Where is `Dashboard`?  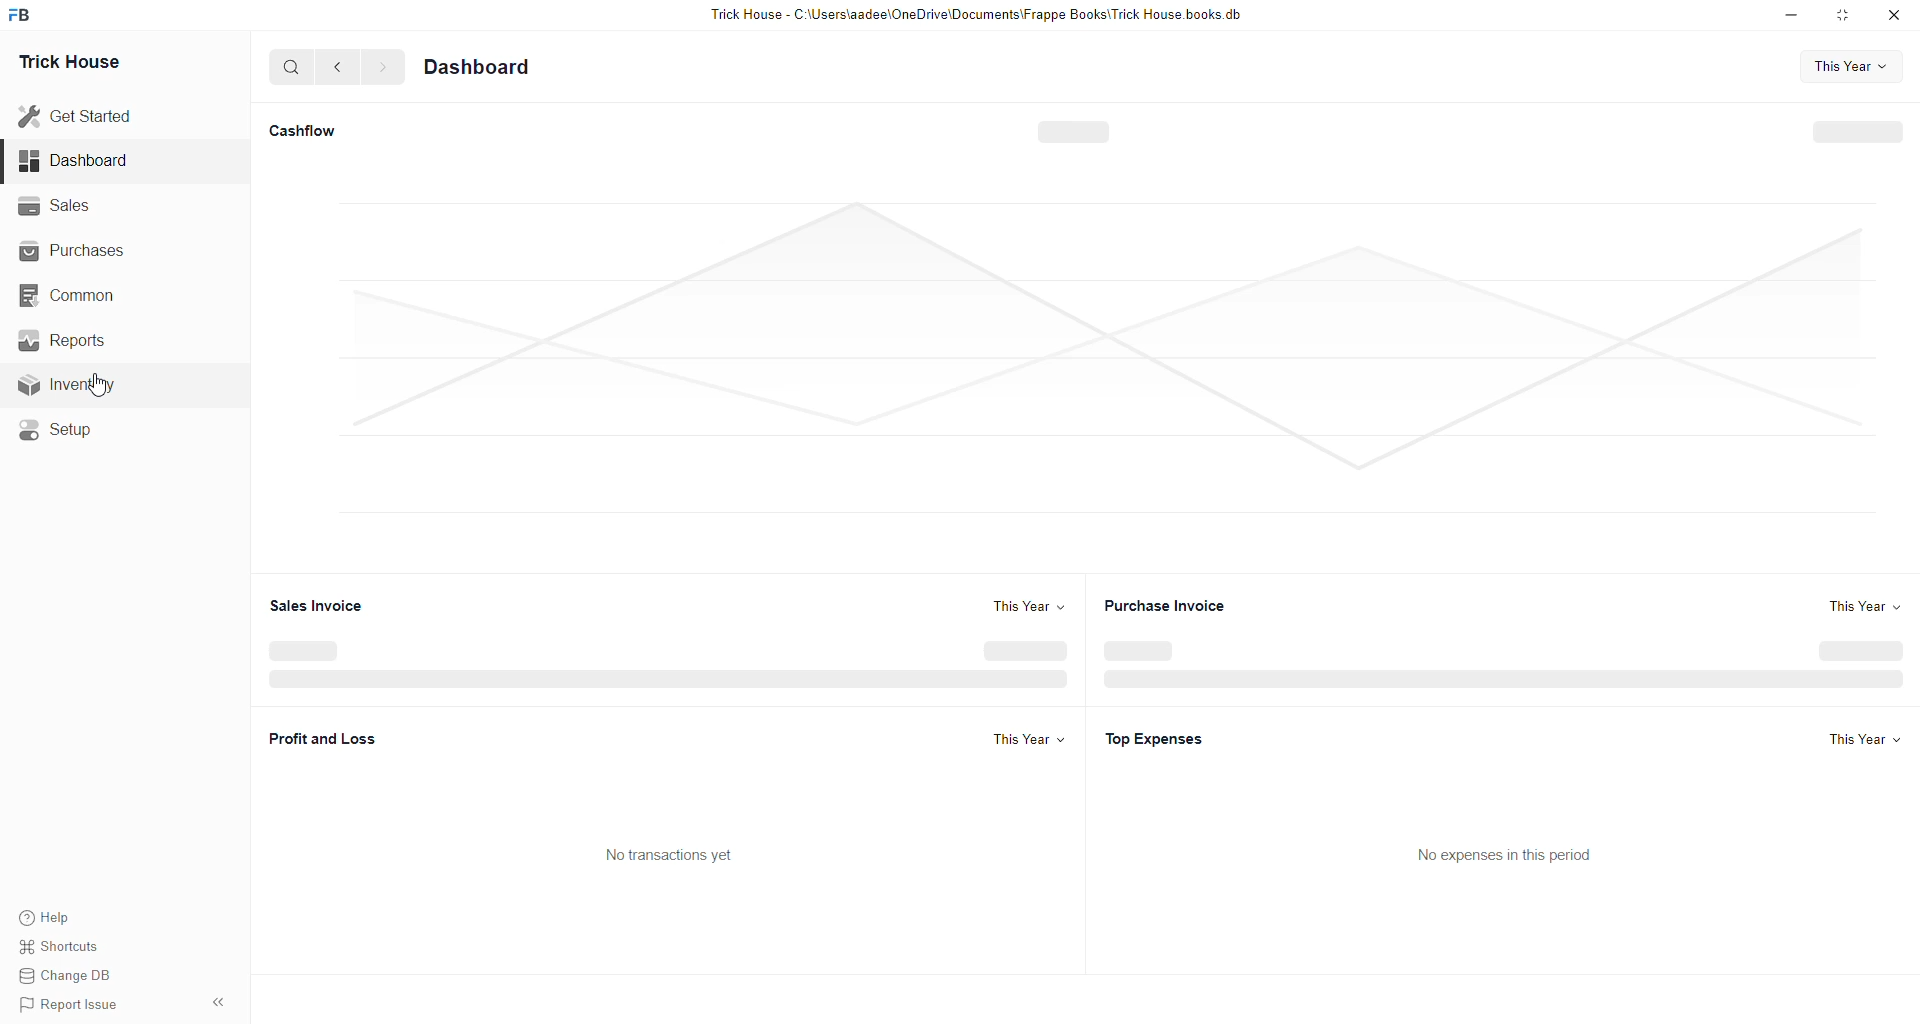
Dashboard is located at coordinates (73, 164).